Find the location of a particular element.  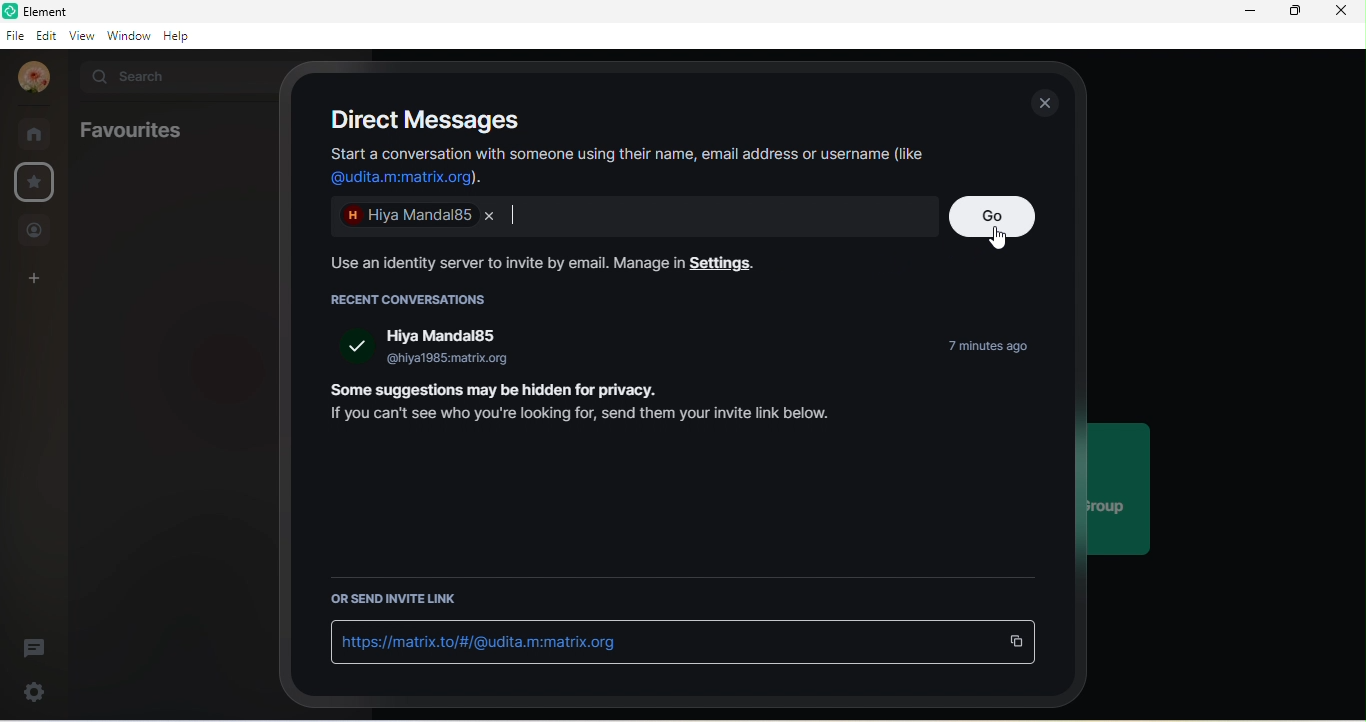

search is located at coordinates (173, 79).